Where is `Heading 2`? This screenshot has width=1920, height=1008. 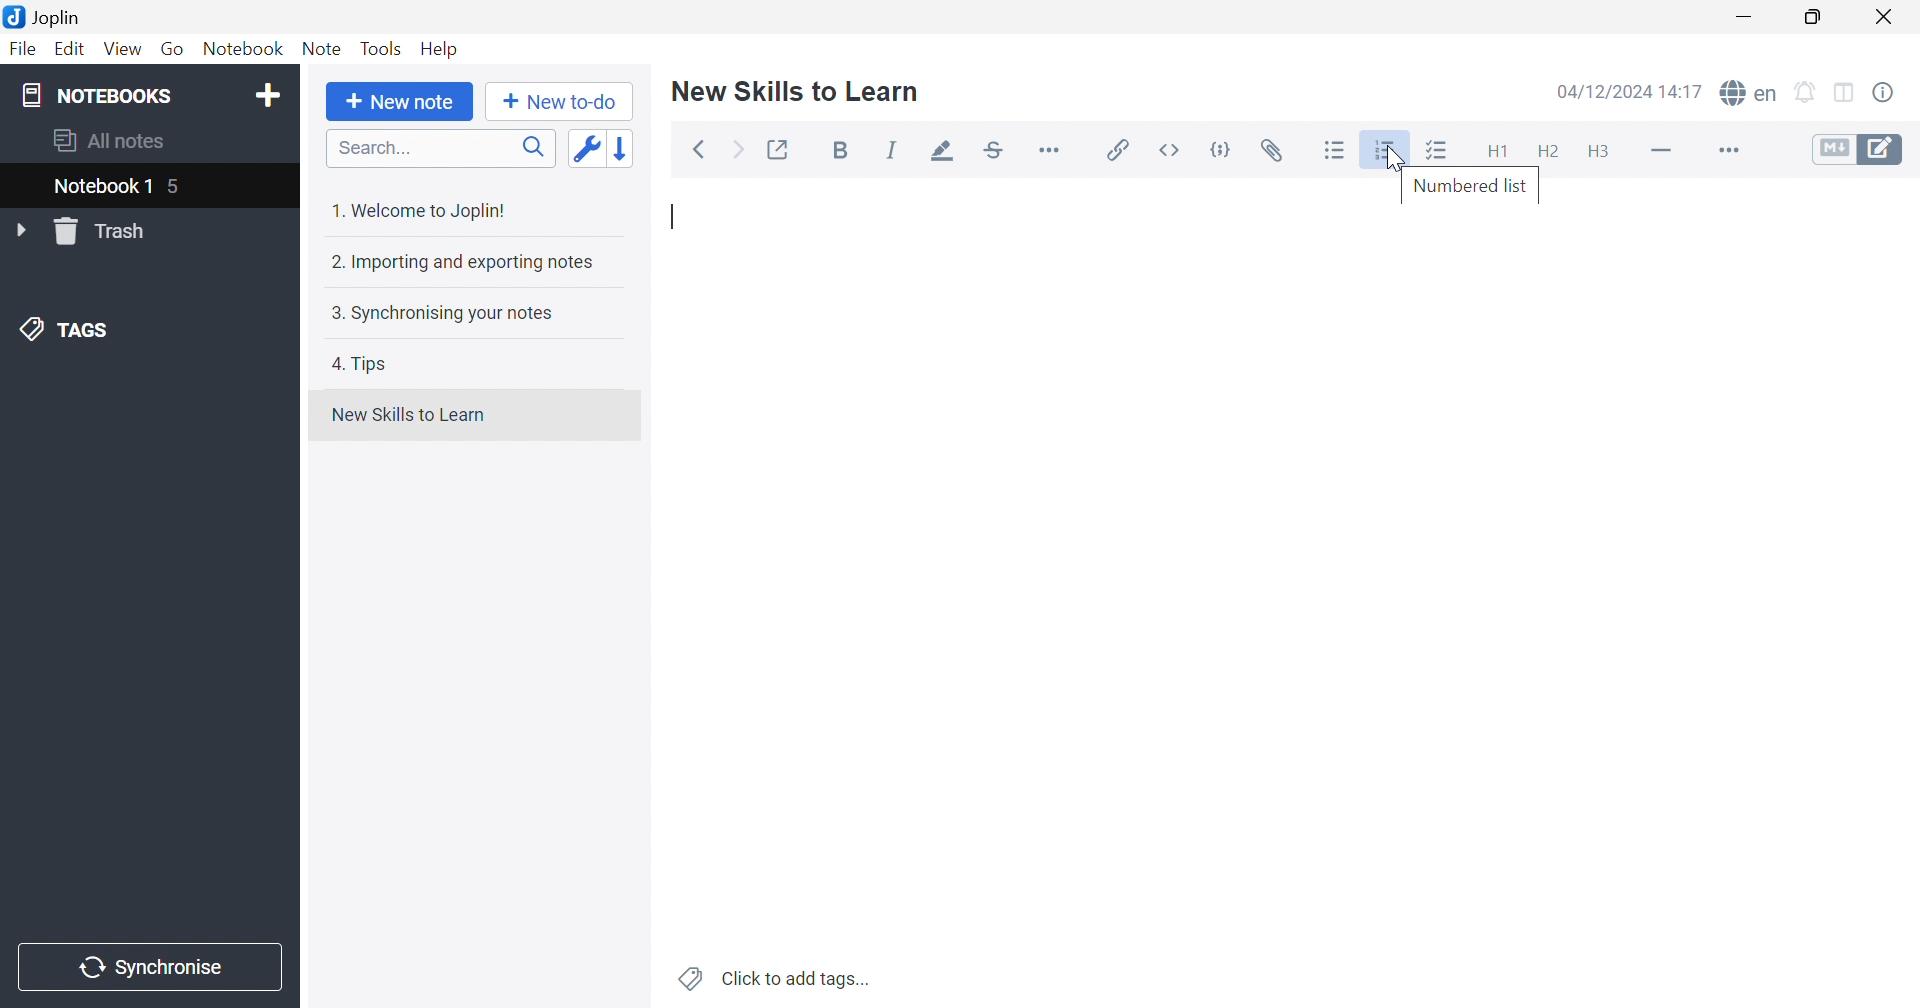 Heading 2 is located at coordinates (1548, 152).